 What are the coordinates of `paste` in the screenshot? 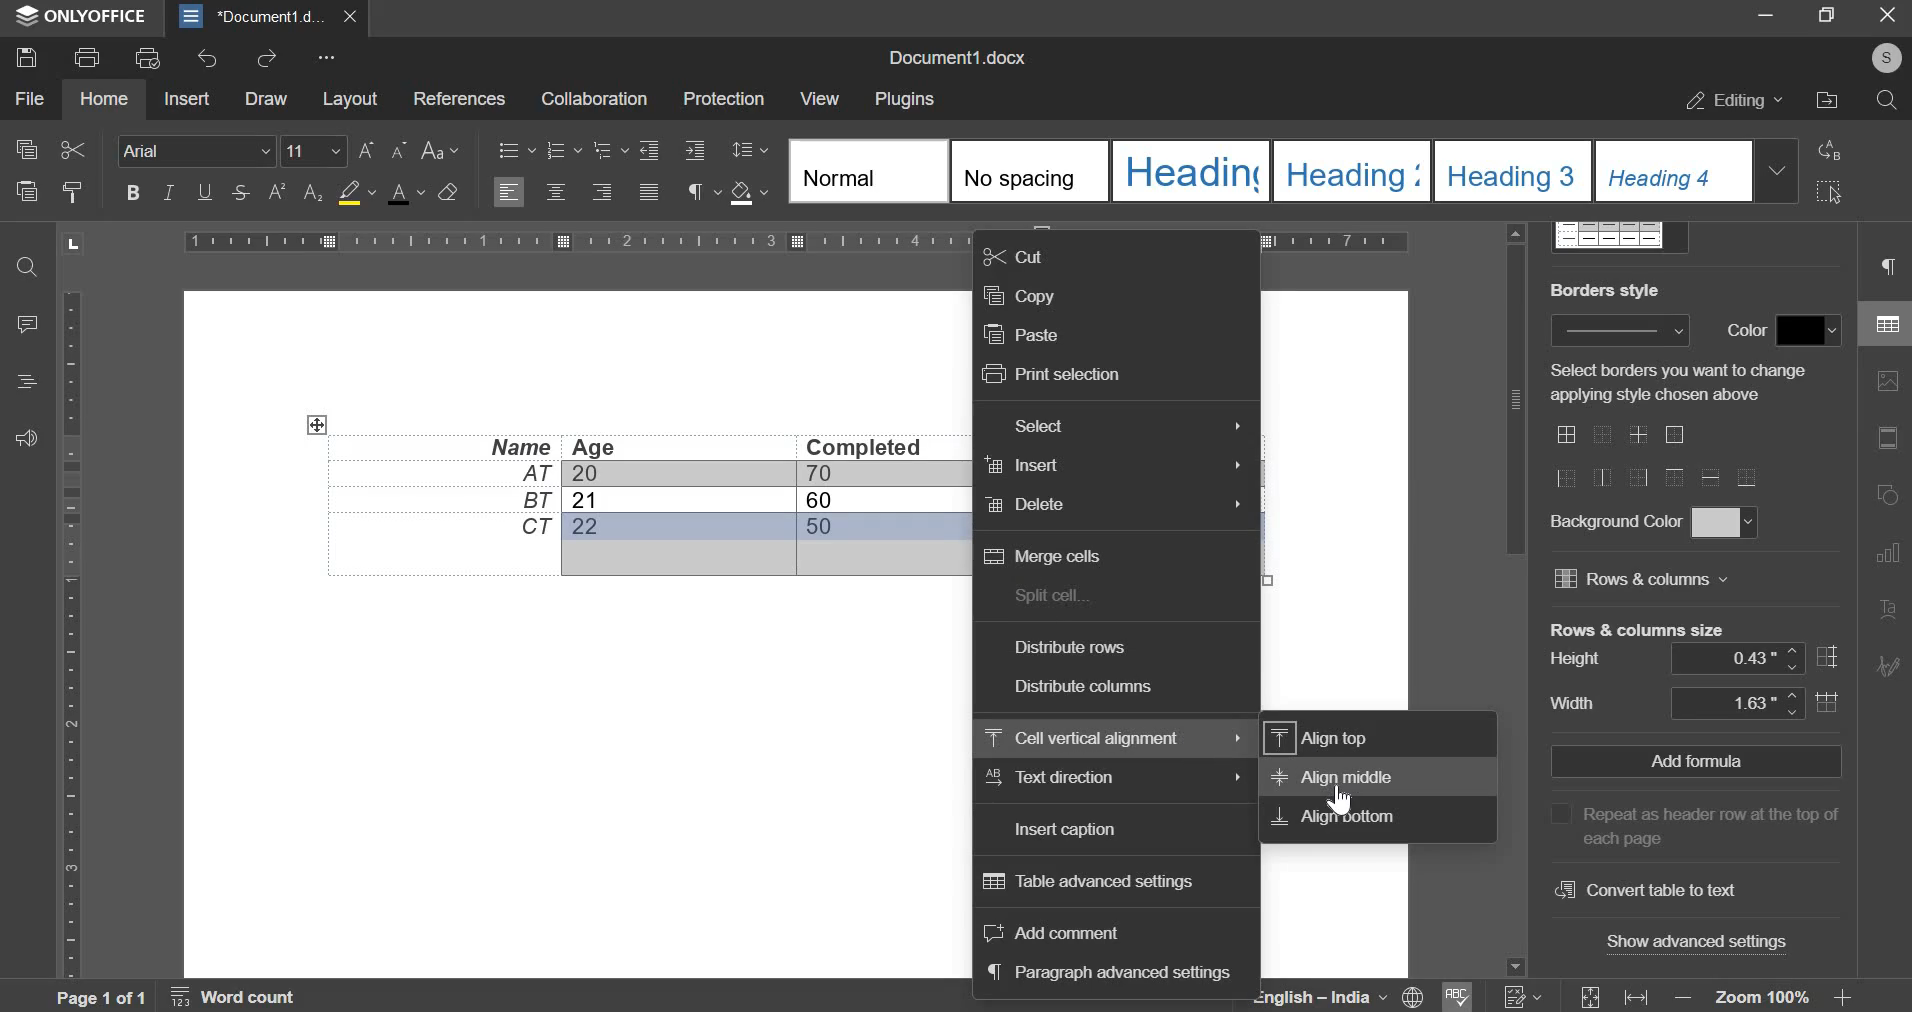 It's located at (1022, 334).